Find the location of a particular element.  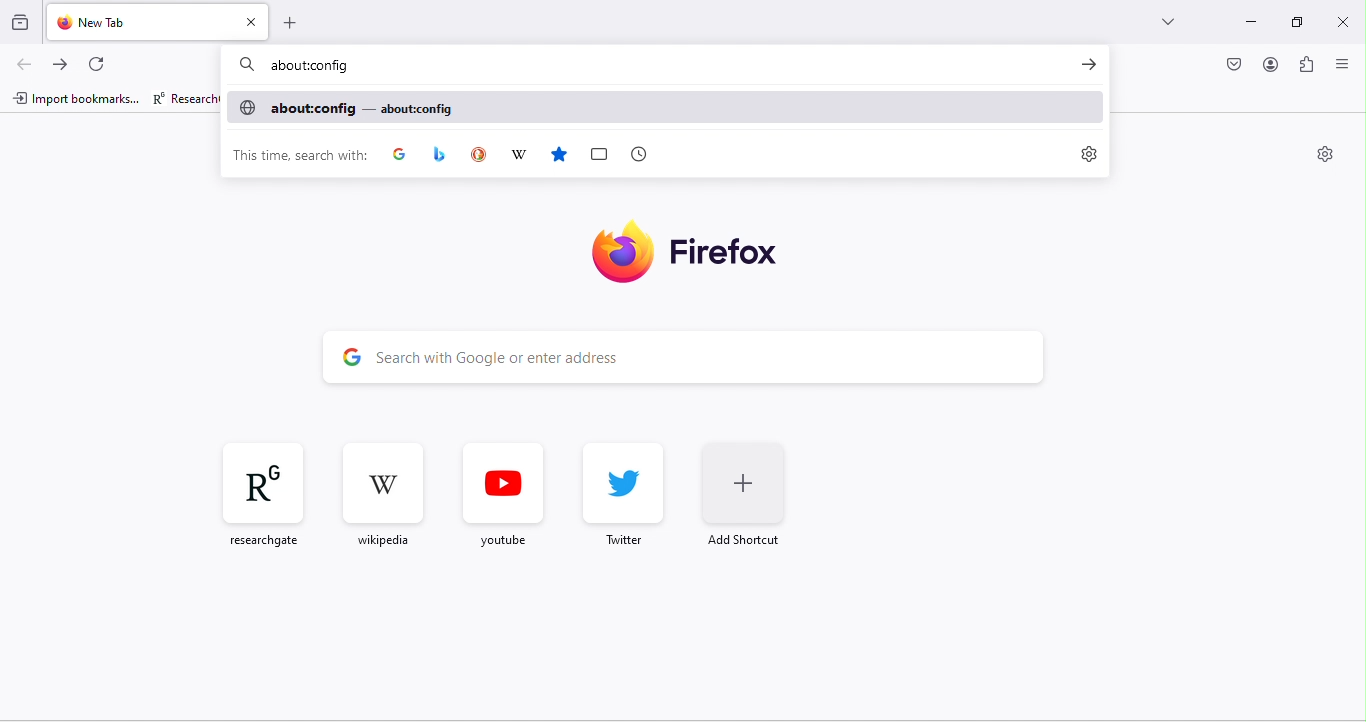

search bar is located at coordinates (679, 355).